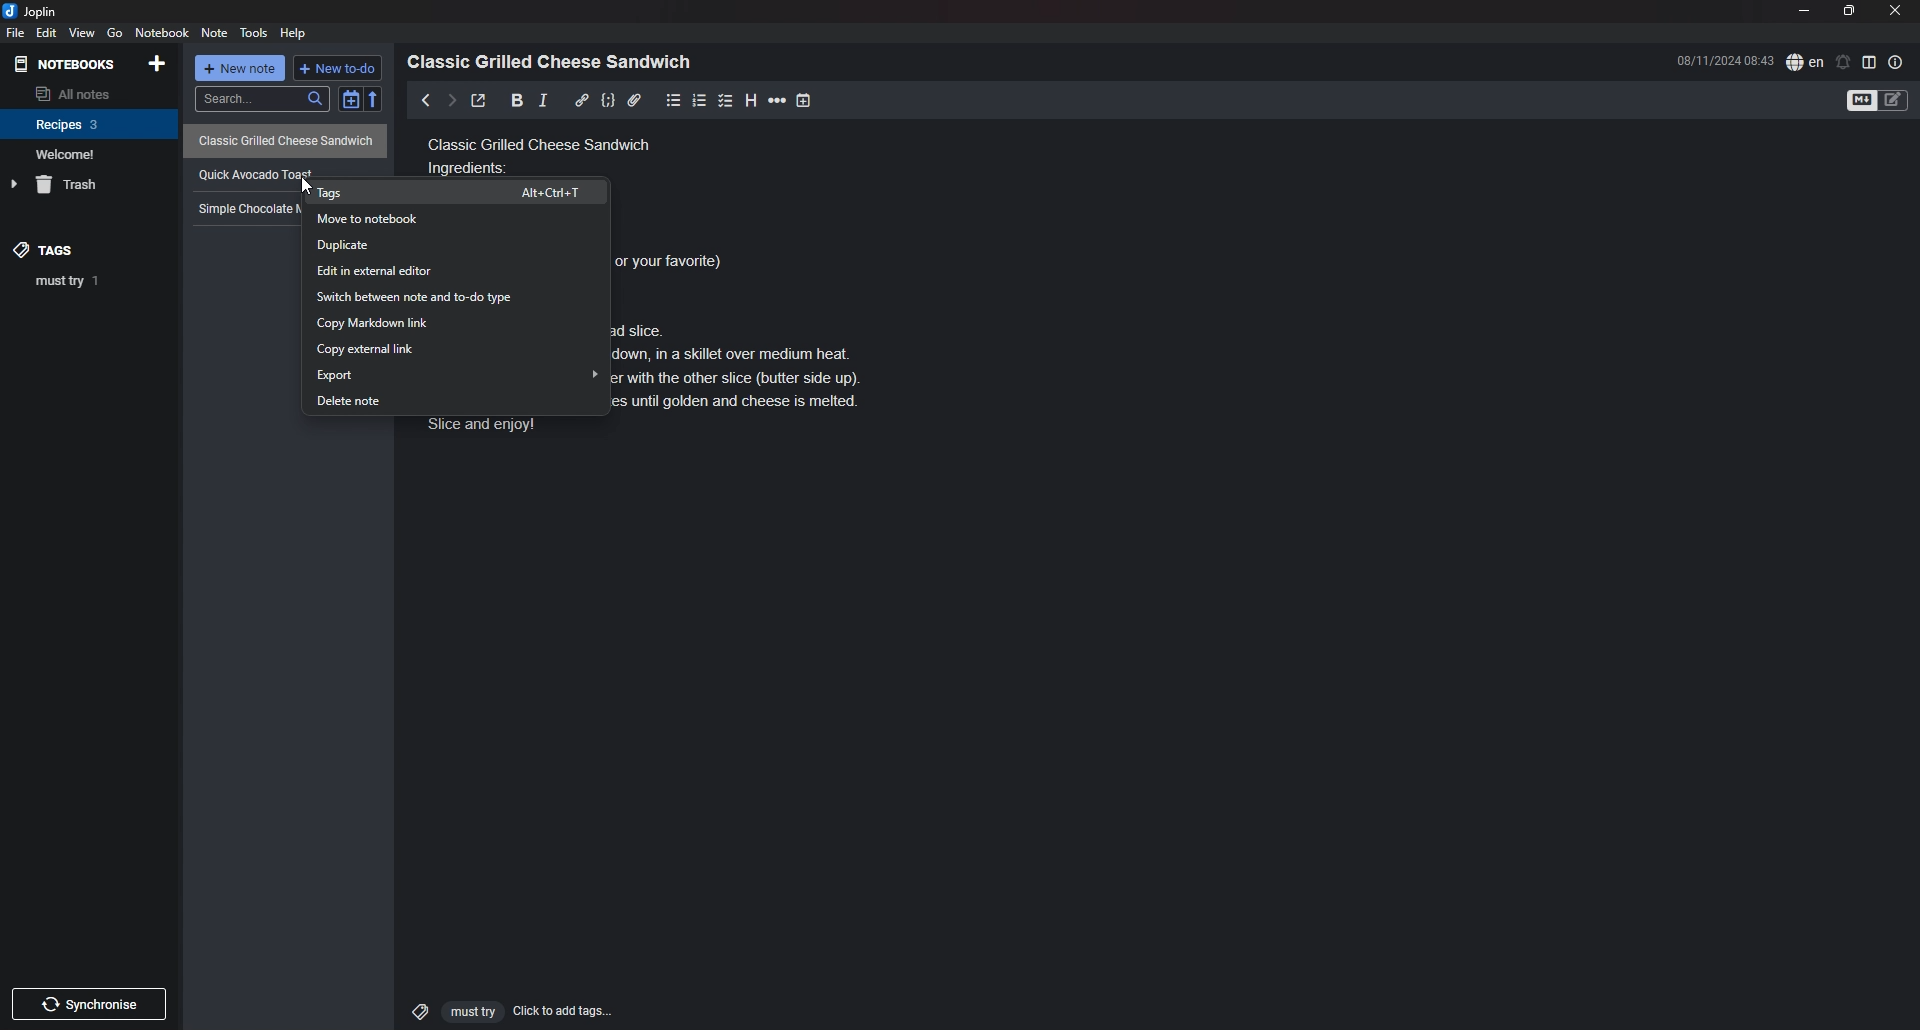  I want to click on time, so click(1725, 60).